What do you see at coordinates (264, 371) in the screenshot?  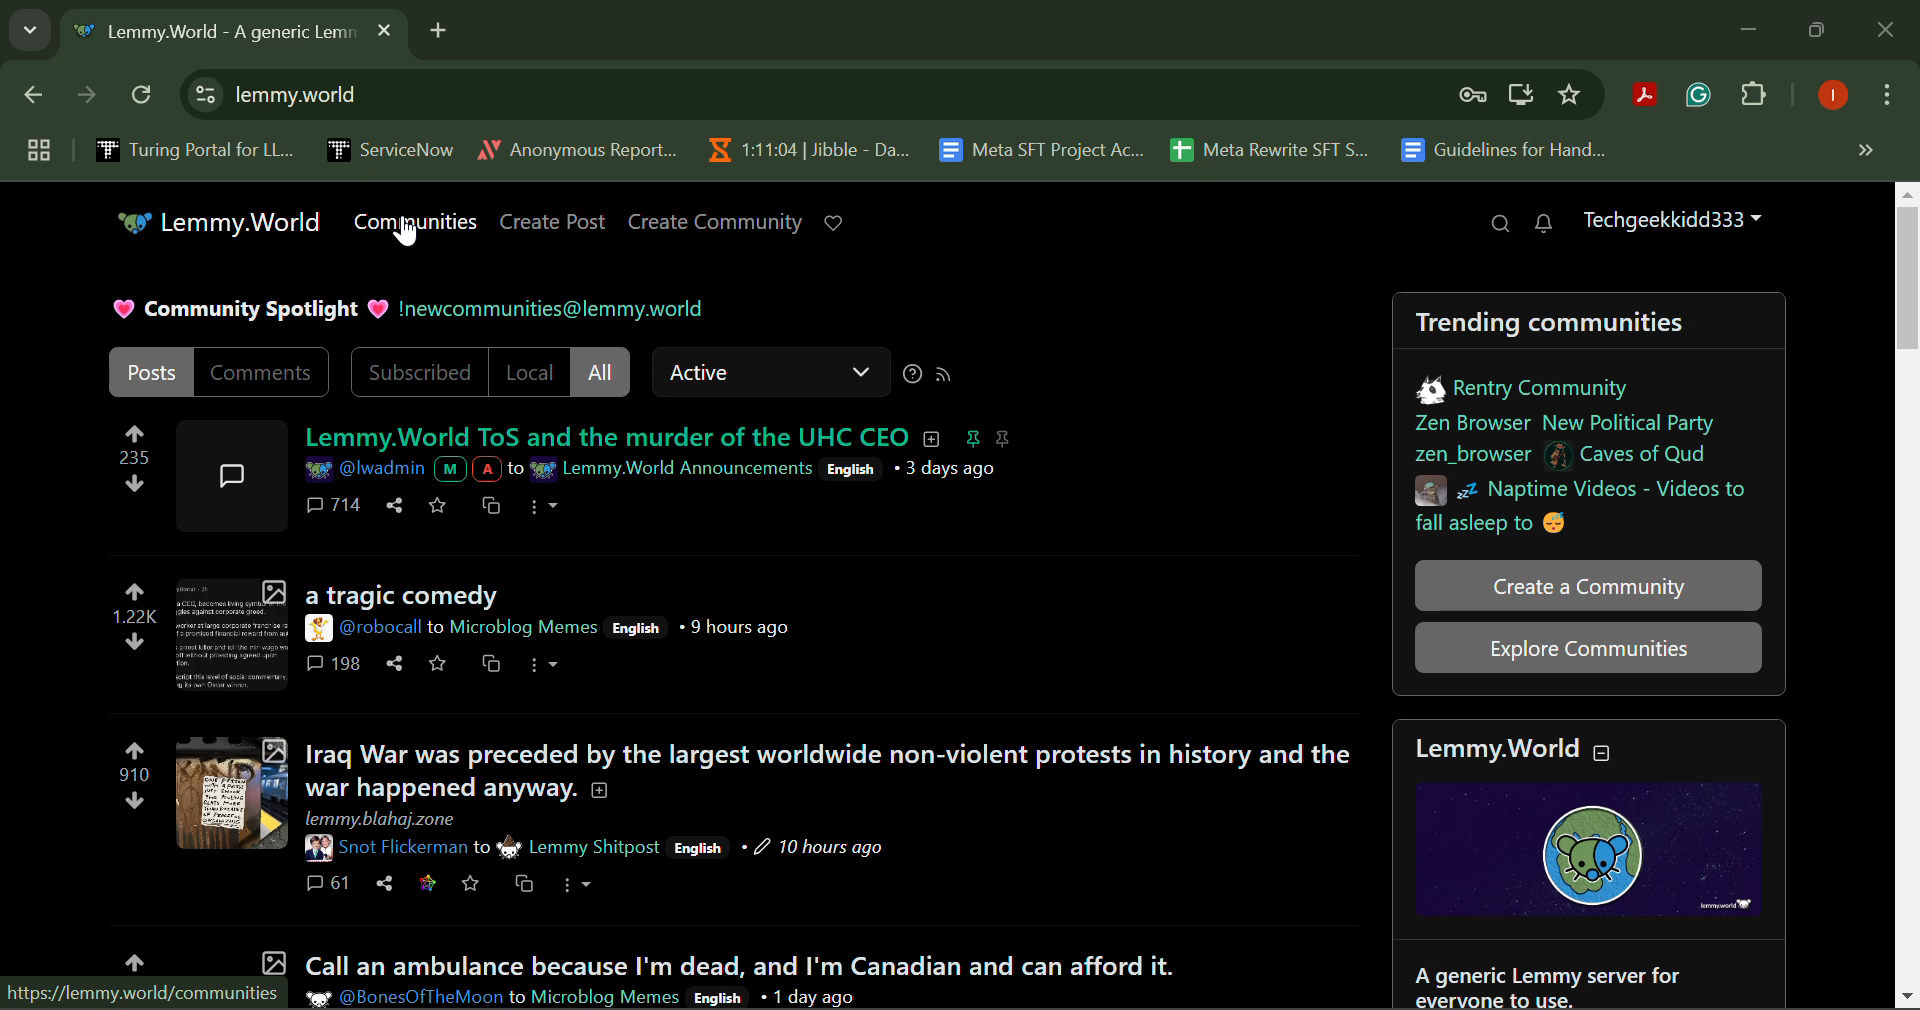 I see `Comments Filter Unselected` at bounding box center [264, 371].